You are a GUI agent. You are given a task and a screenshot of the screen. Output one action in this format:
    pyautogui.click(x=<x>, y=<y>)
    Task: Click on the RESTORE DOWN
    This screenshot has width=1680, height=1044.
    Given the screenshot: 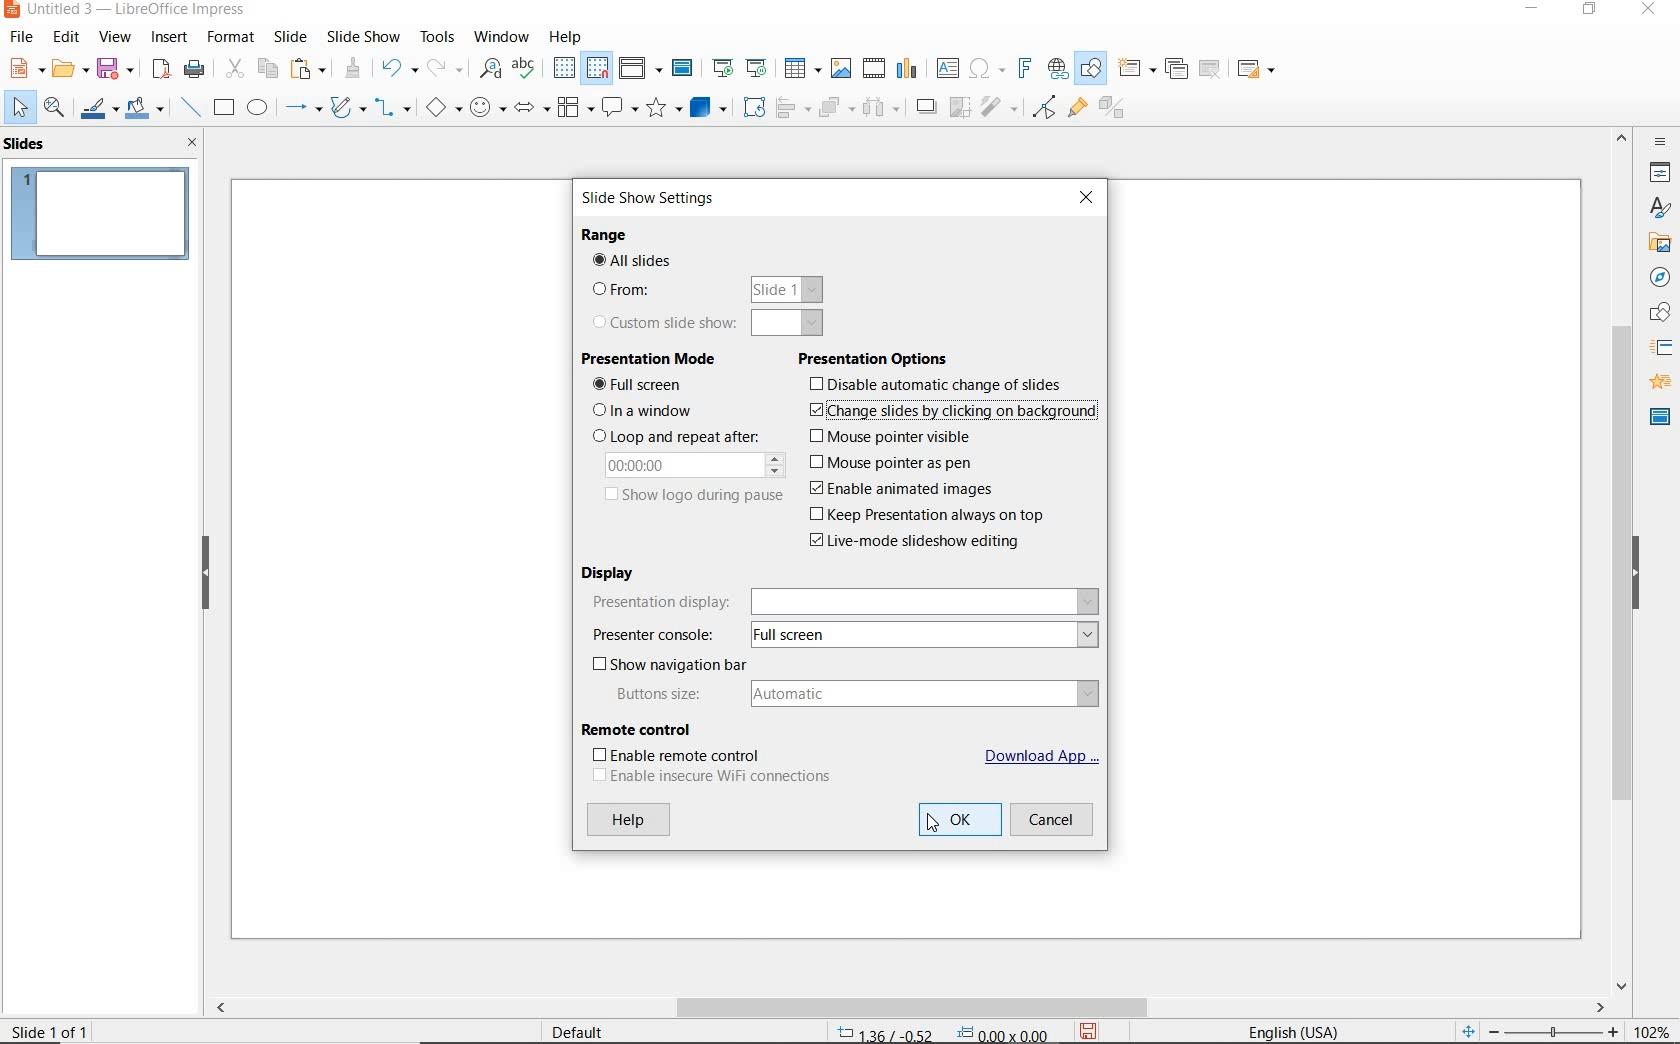 What is the action you would take?
    pyautogui.click(x=1591, y=10)
    